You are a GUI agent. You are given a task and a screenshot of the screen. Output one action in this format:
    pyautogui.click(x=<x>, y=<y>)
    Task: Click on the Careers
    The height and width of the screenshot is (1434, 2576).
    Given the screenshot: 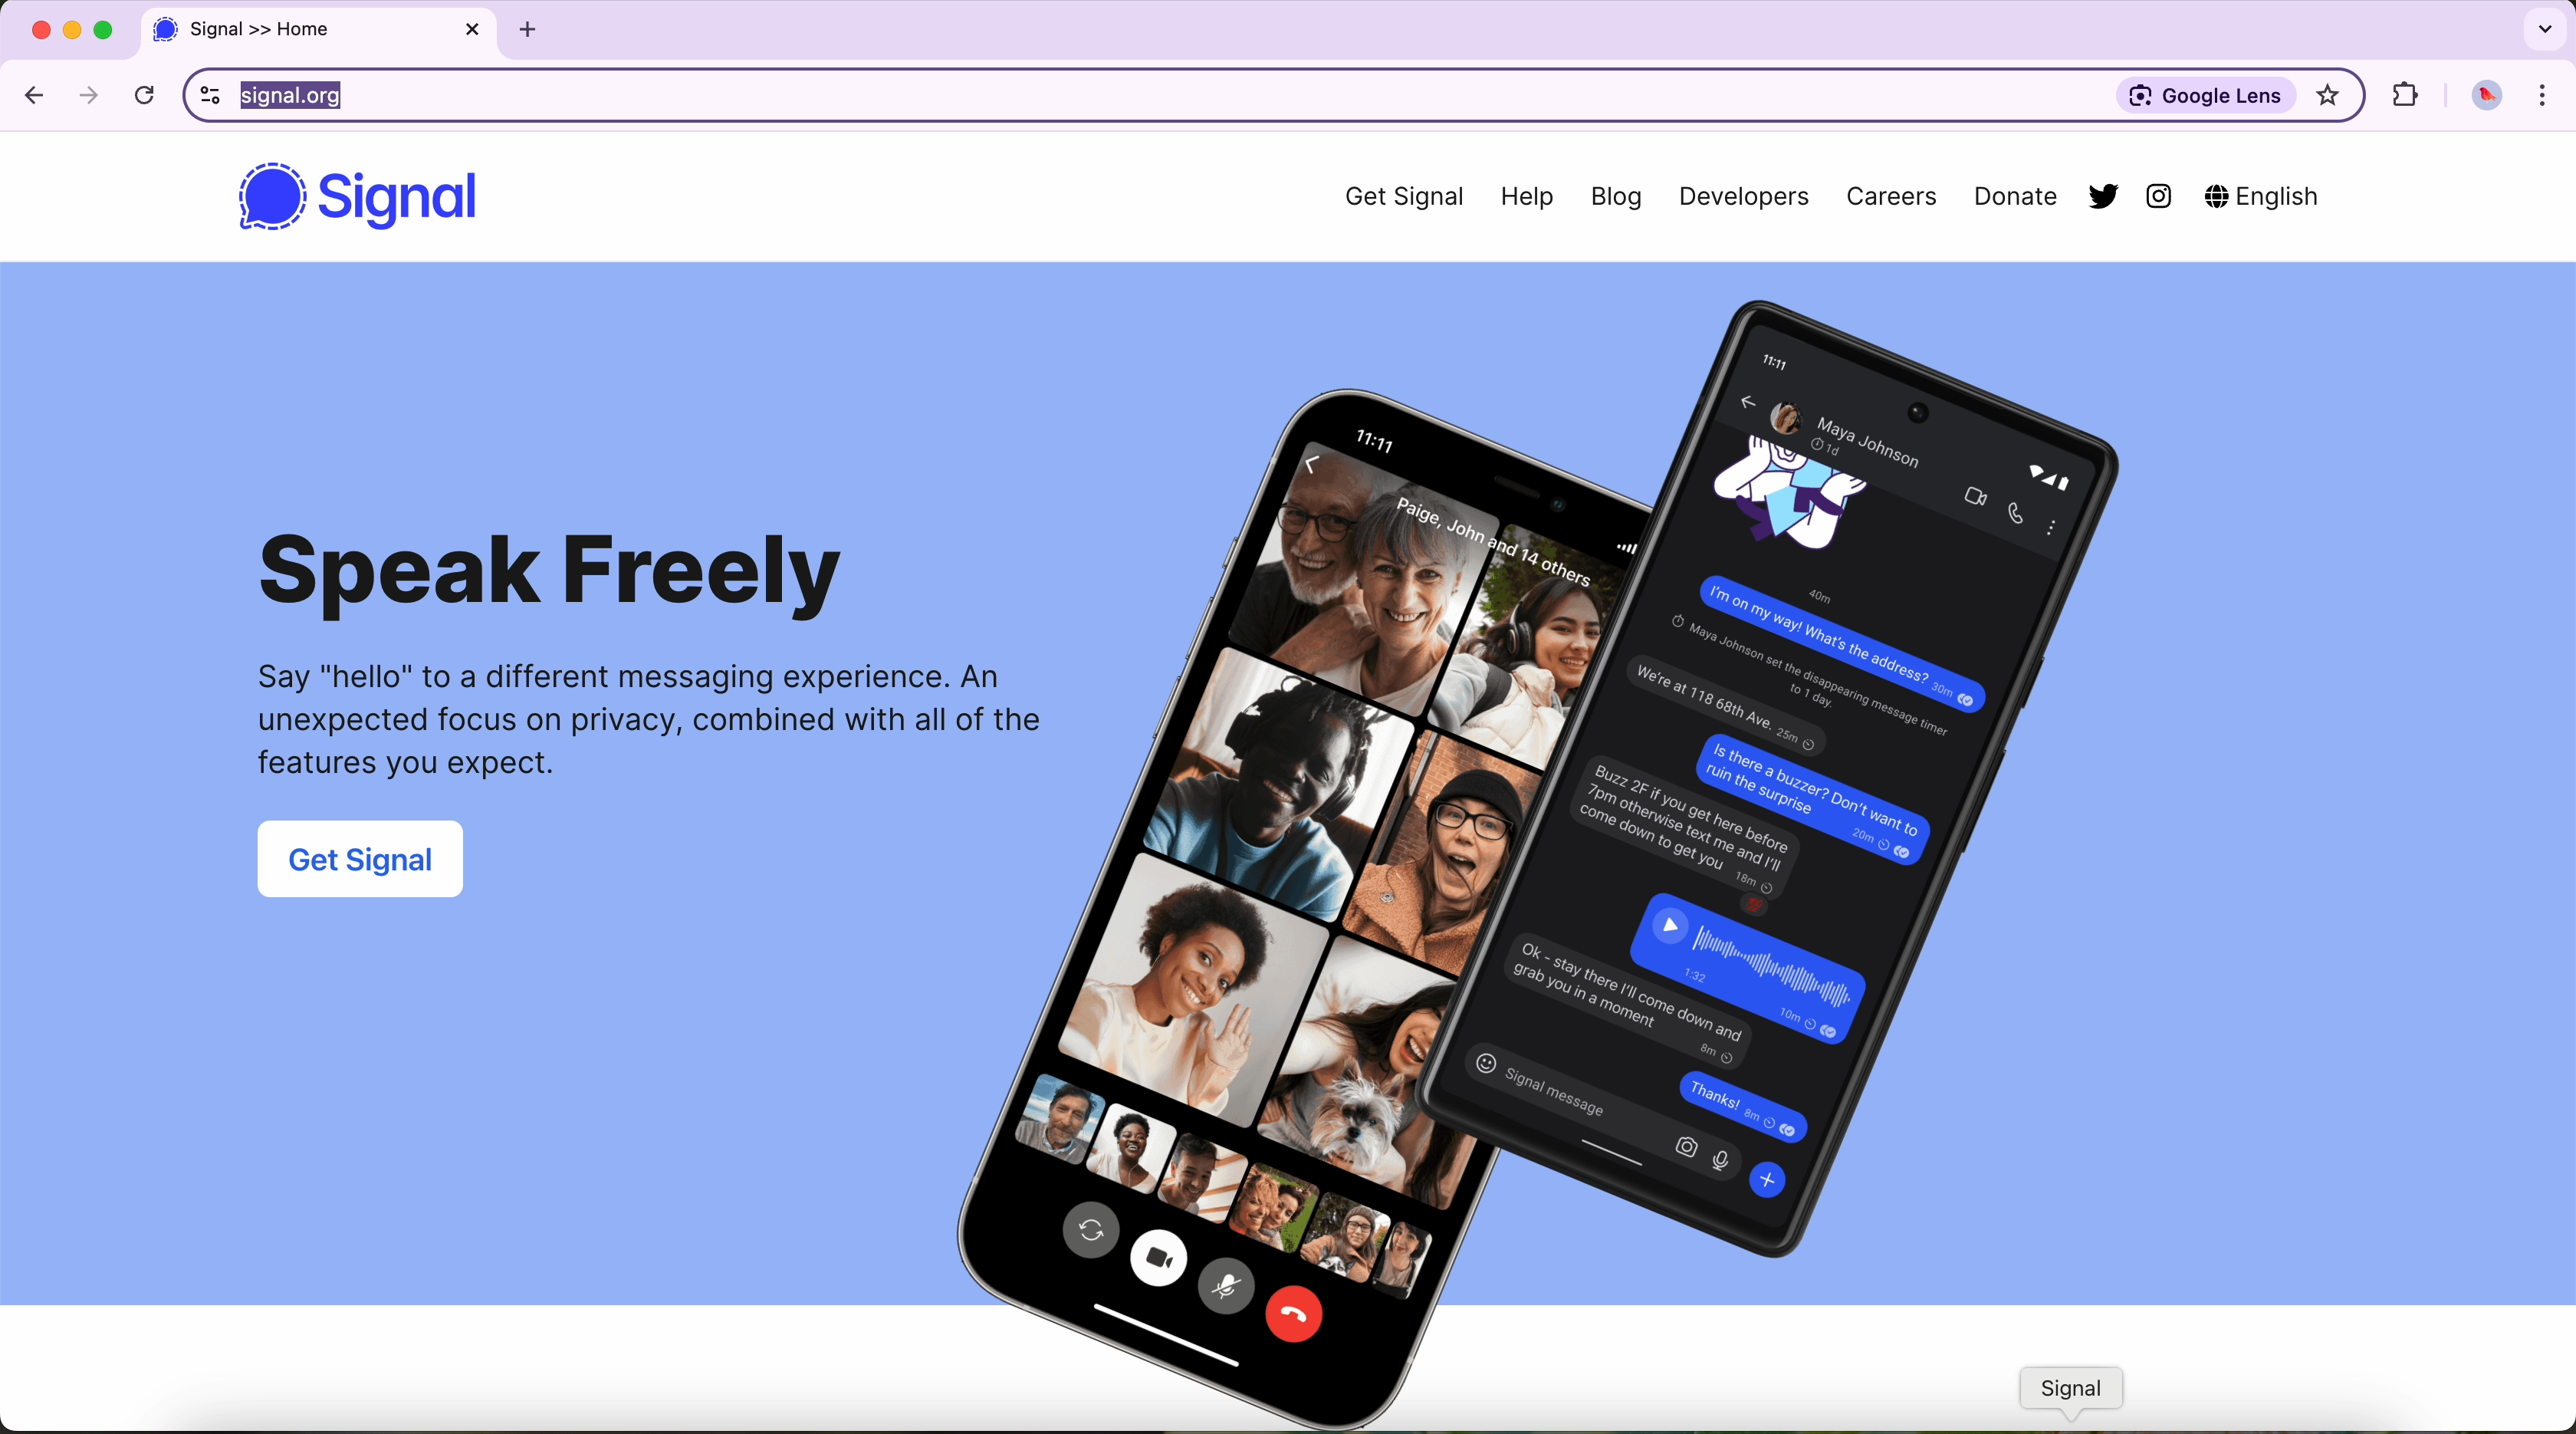 What is the action you would take?
    pyautogui.click(x=1889, y=199)
    